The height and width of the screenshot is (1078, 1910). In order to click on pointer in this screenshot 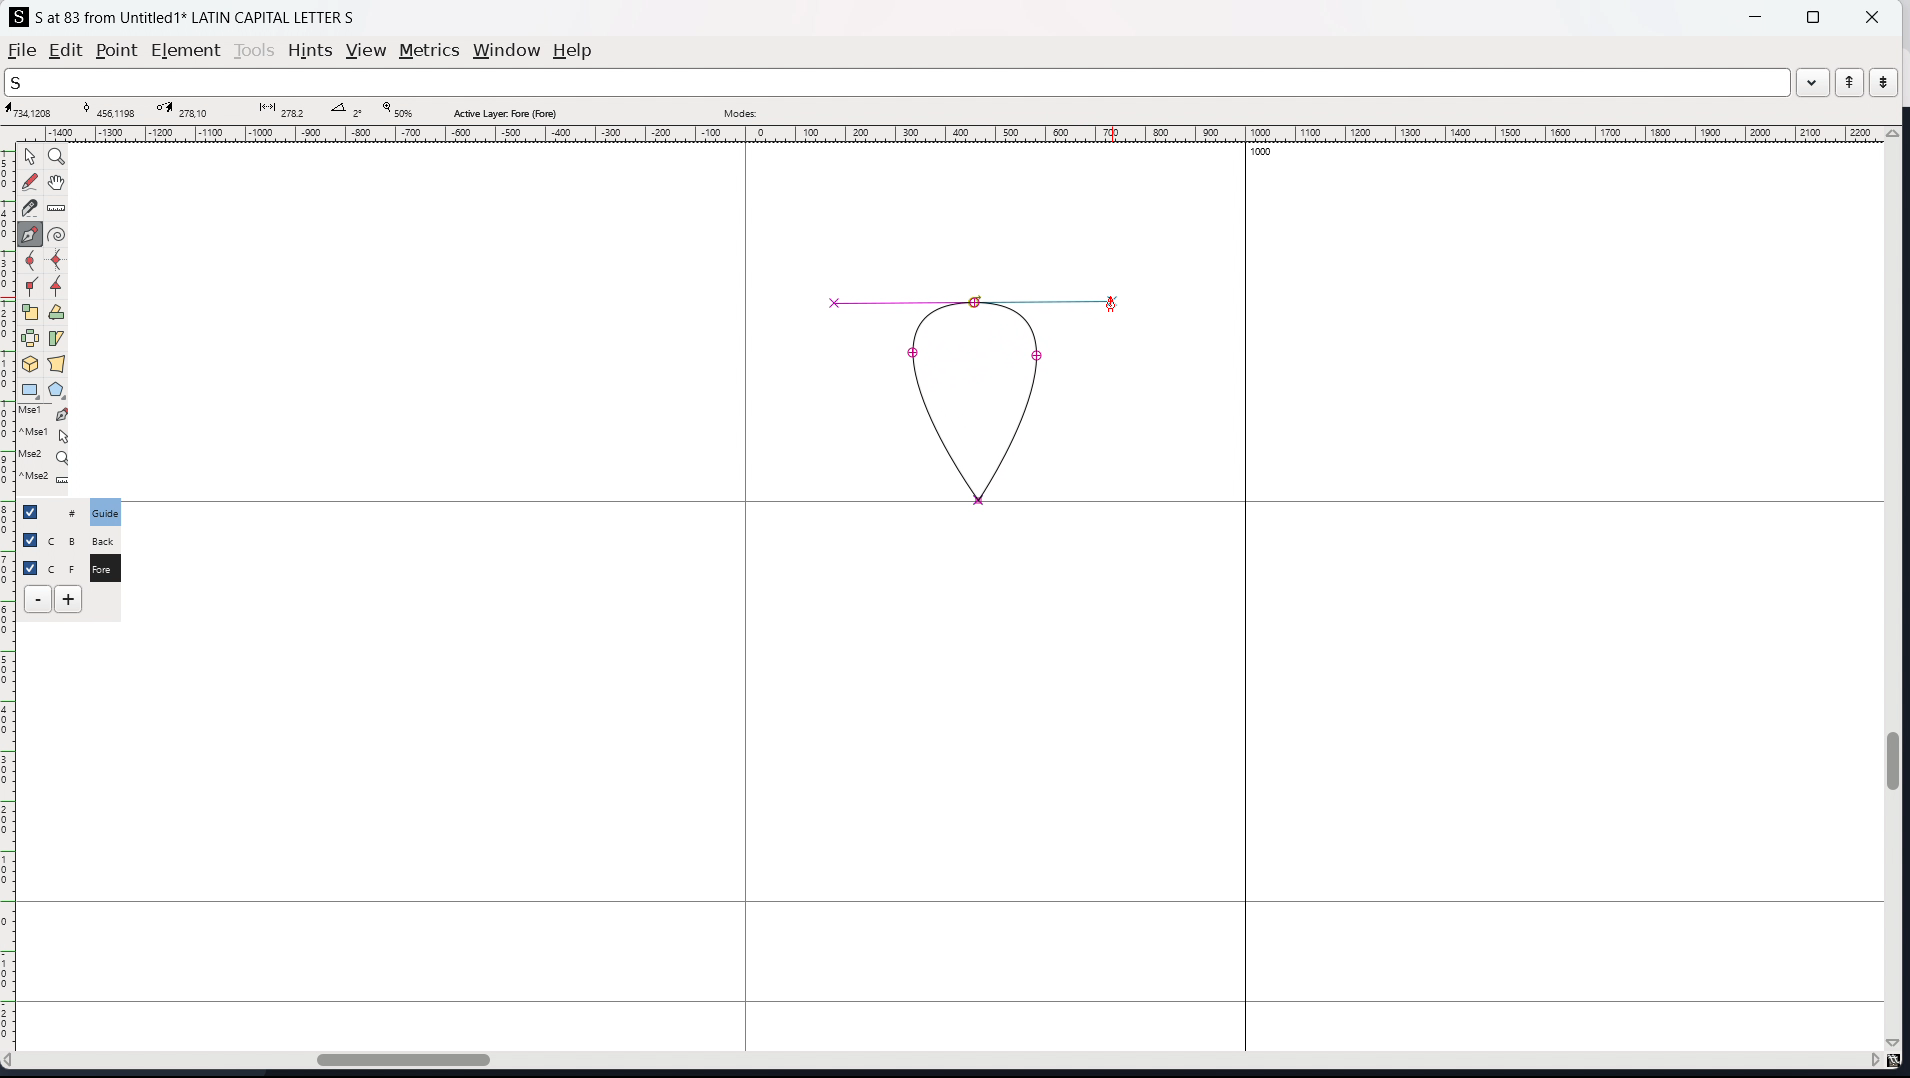, I will do `click(31, 156)`.